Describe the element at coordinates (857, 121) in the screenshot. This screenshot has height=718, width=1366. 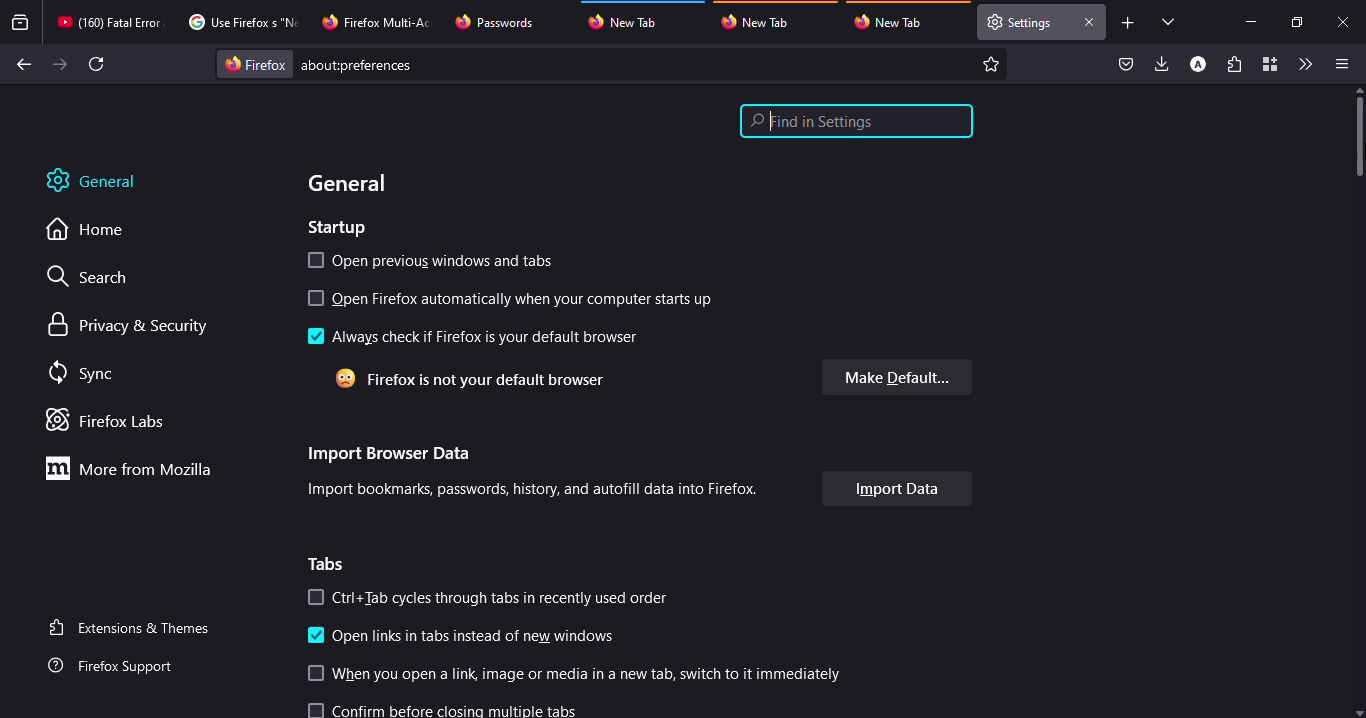
I see `find` at that location.